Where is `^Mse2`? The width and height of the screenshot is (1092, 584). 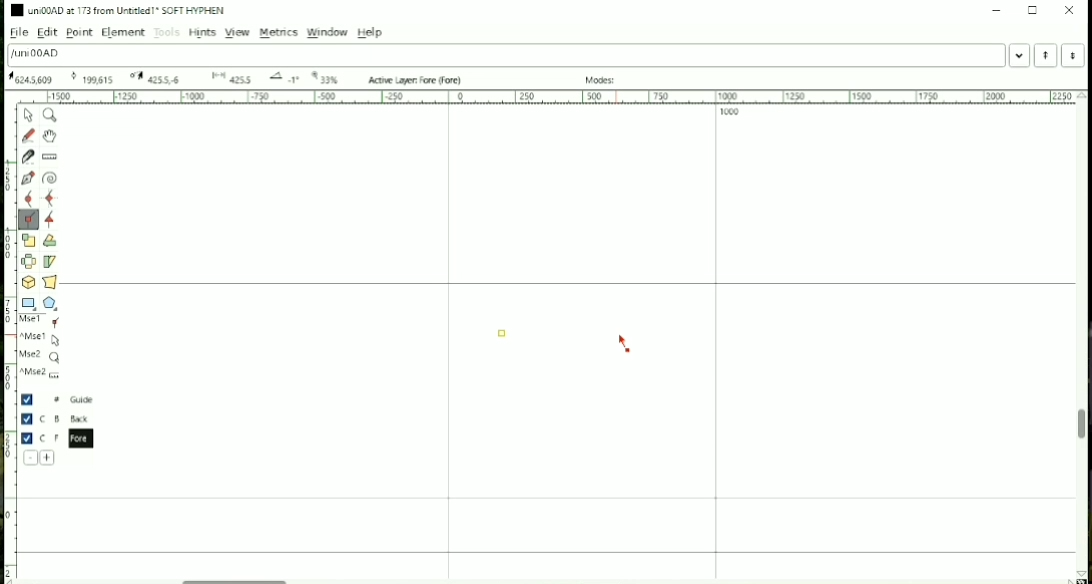
^Mse2 is located at coordinates (42, 374).